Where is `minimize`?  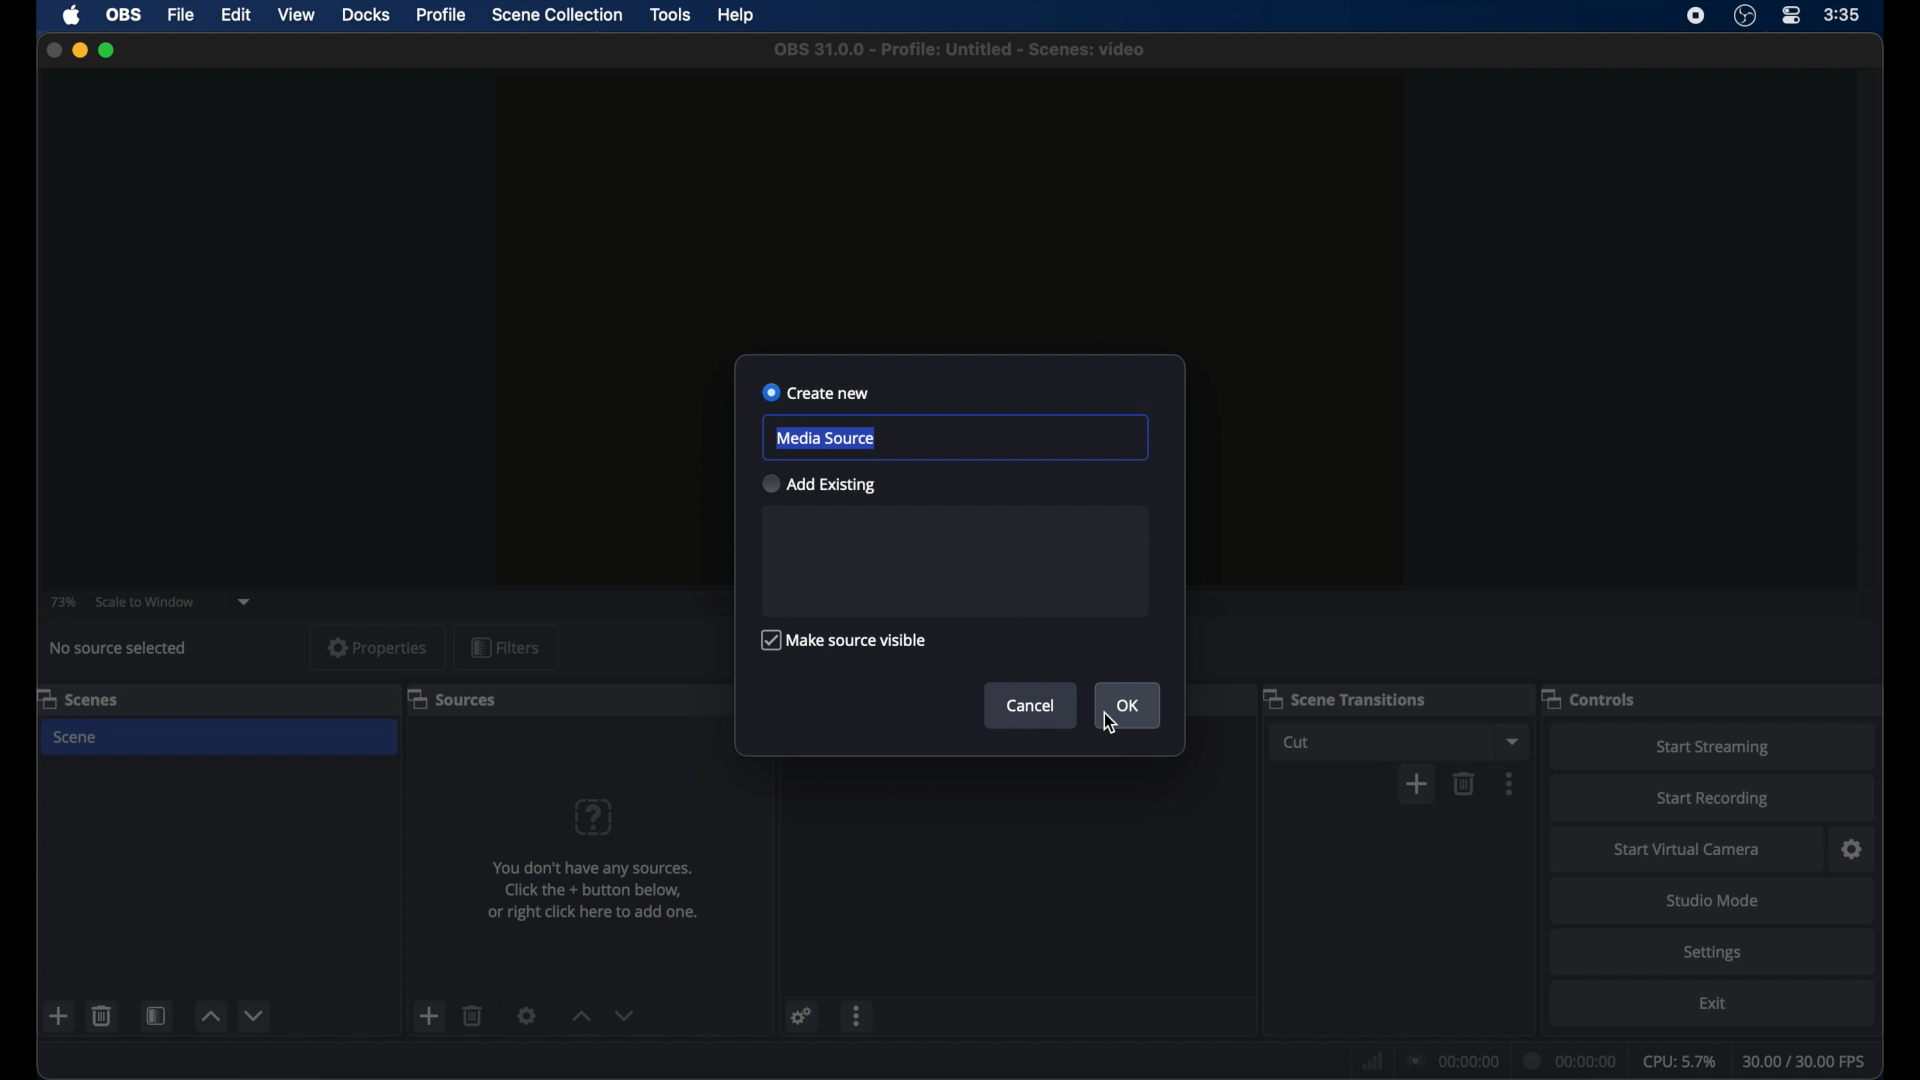 minimize is located at coordinates (79, 51).